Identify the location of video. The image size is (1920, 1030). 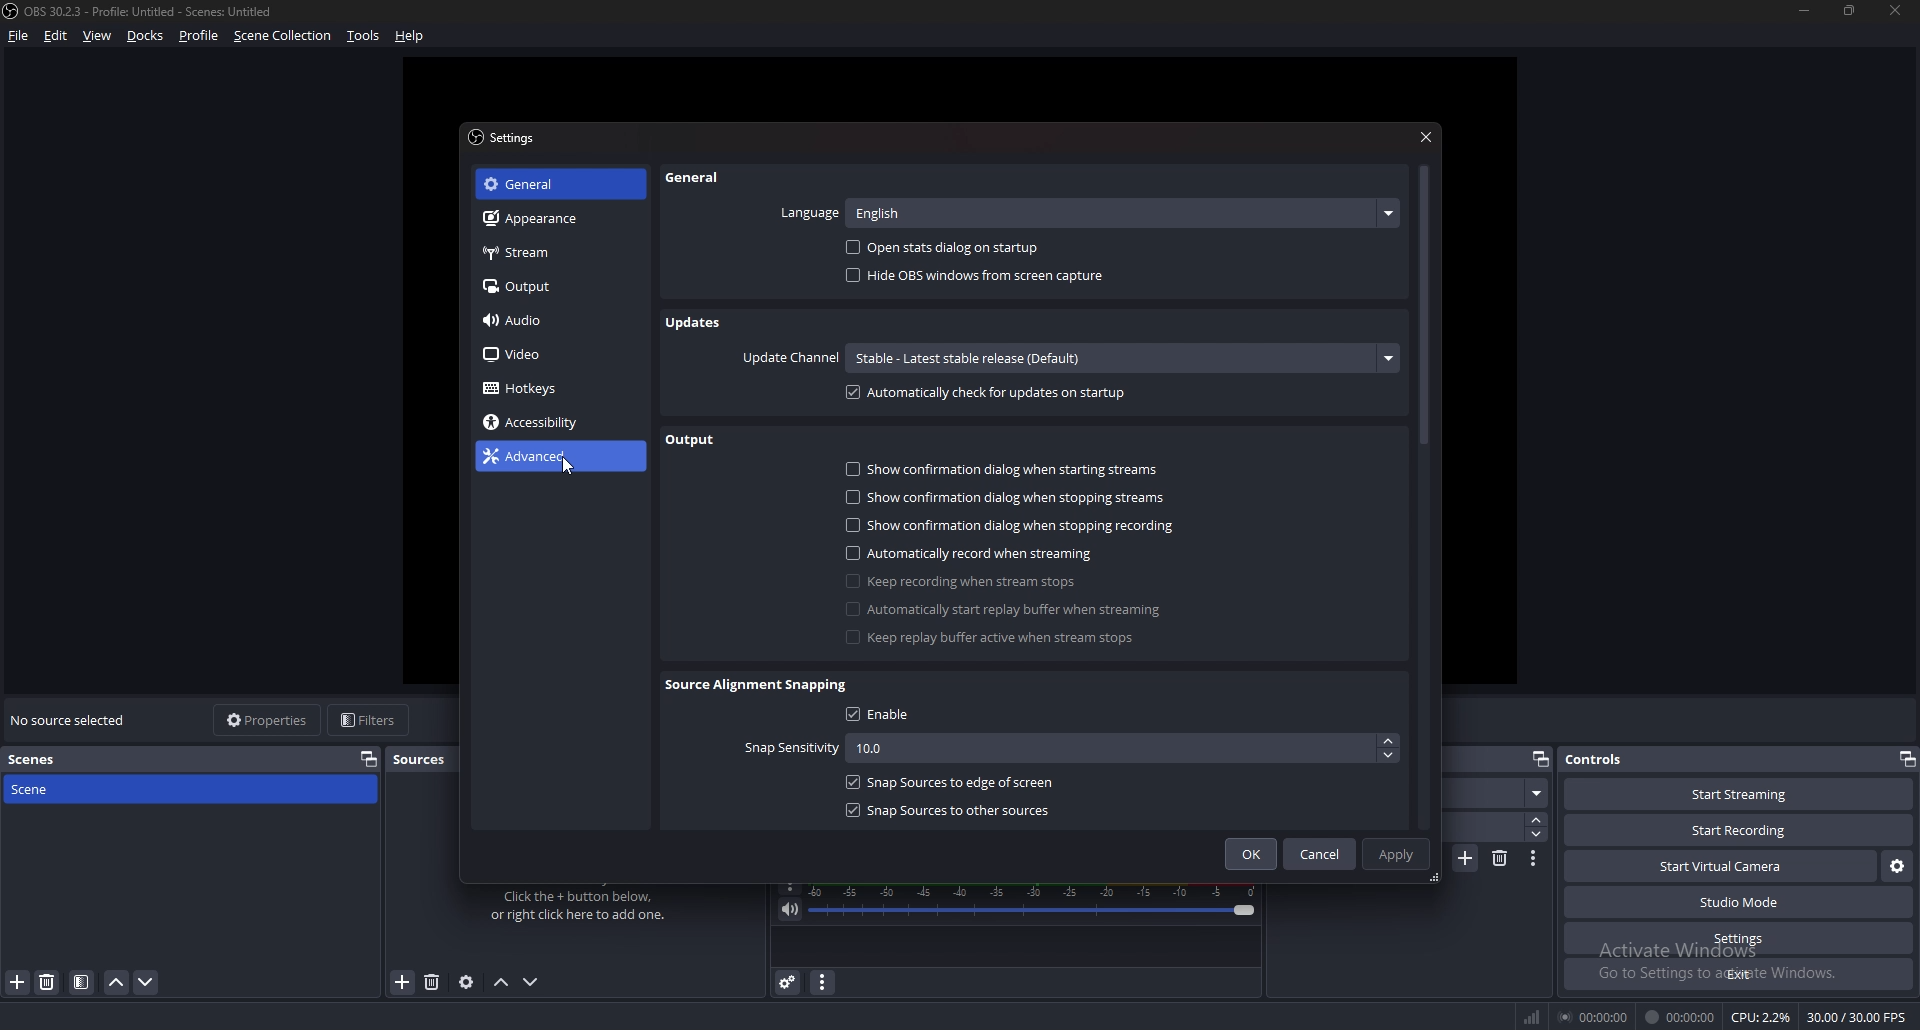
(546, 356).